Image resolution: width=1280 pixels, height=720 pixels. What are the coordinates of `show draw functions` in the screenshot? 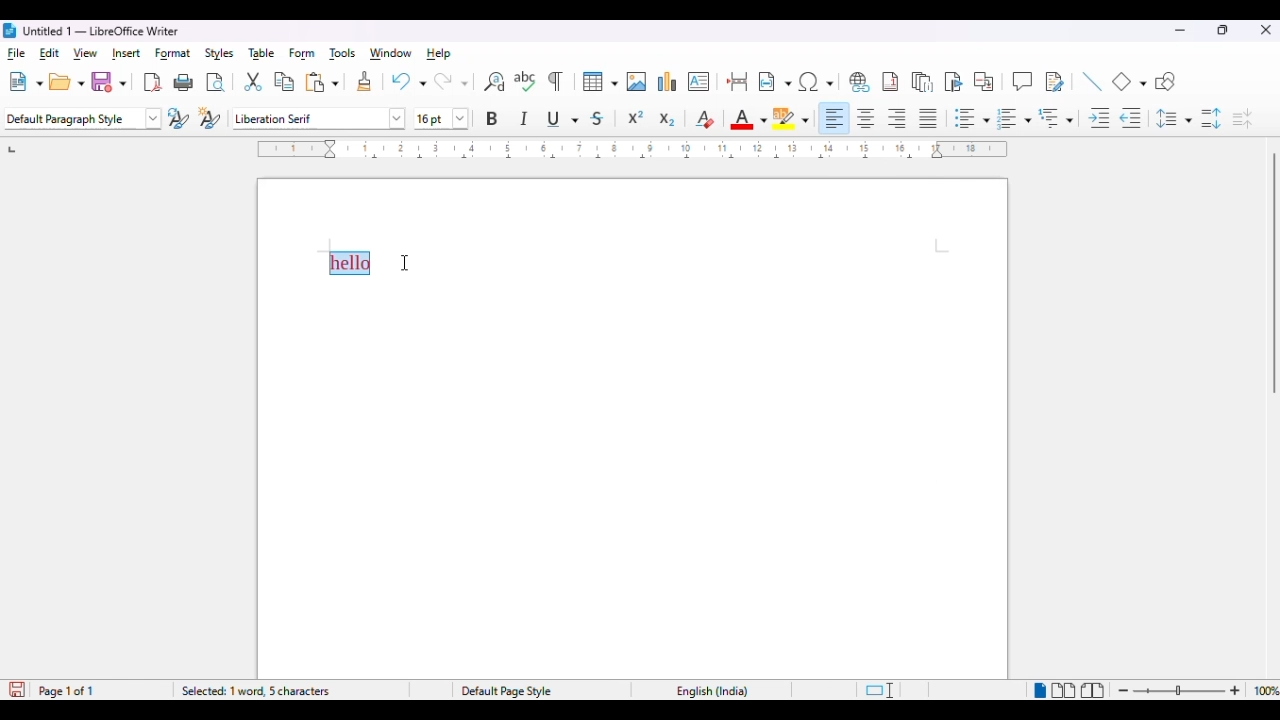 It's located at (1166, 82).